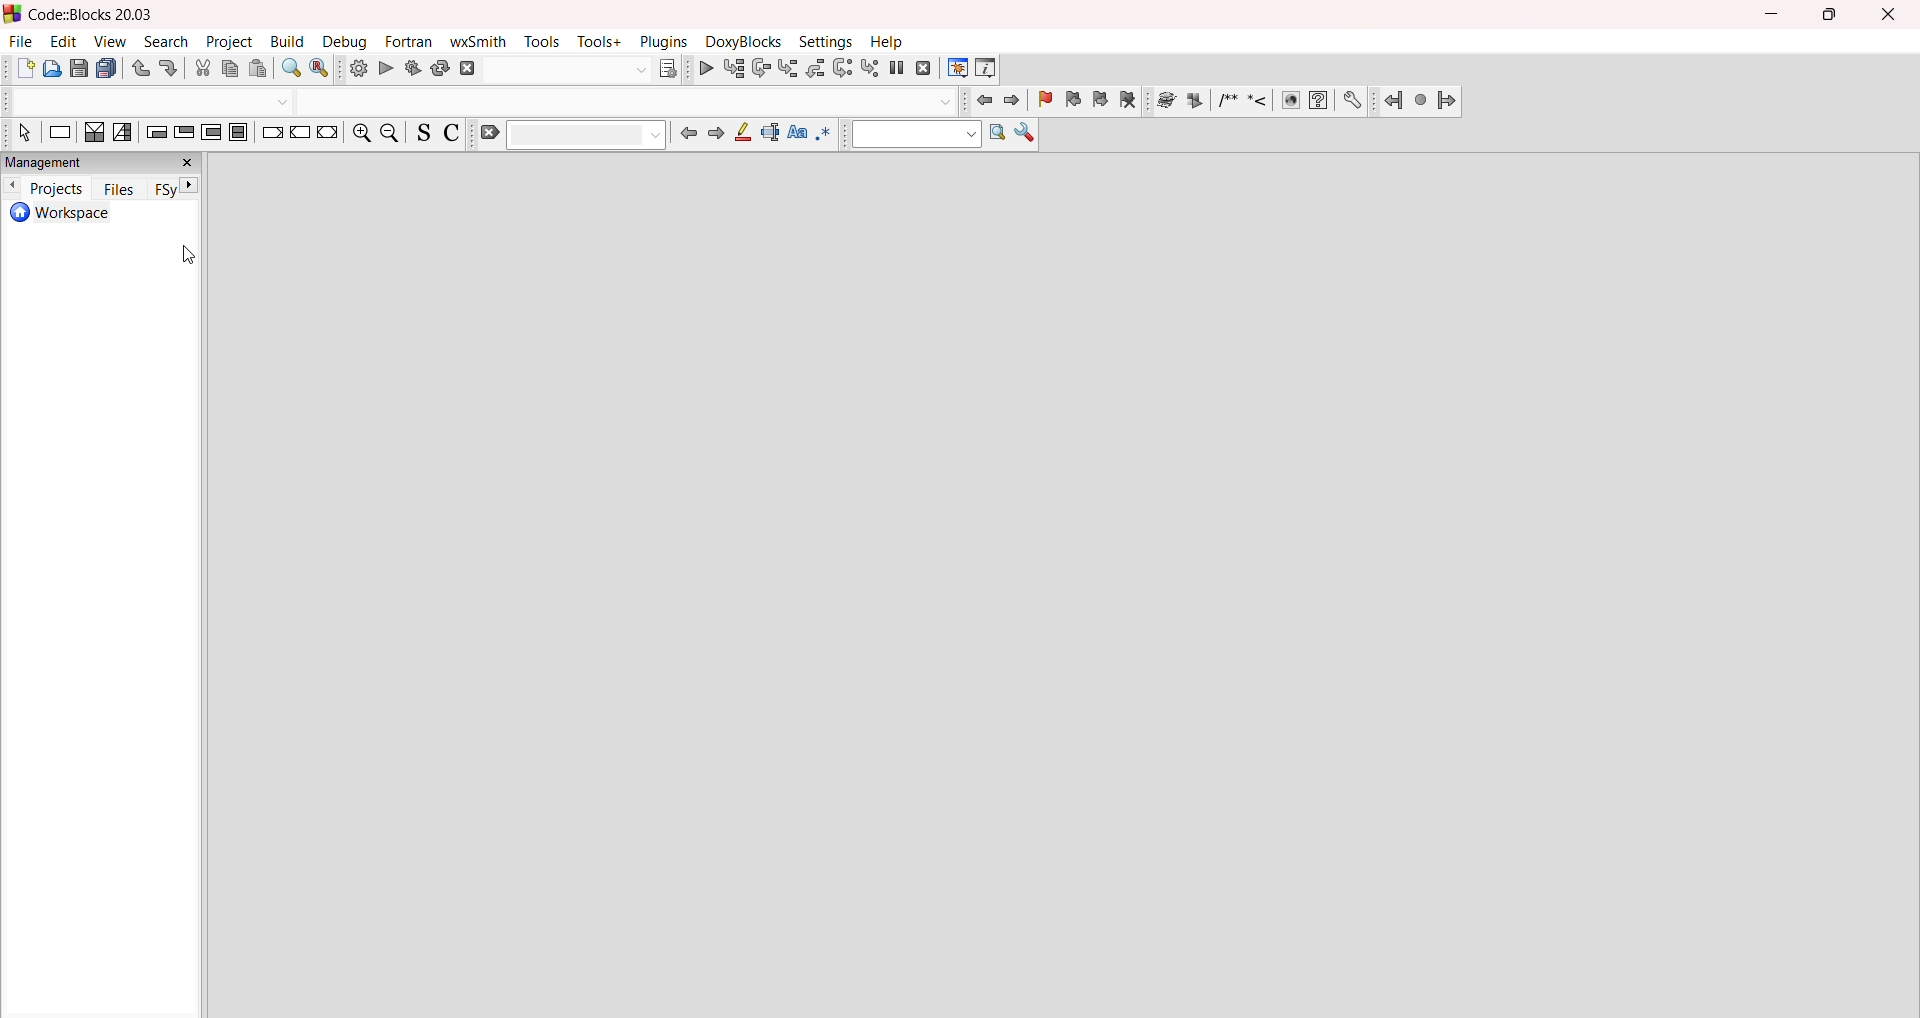  Describe the element at coordinates (101, 214) in the screenshot. I see `workspace` at that location.